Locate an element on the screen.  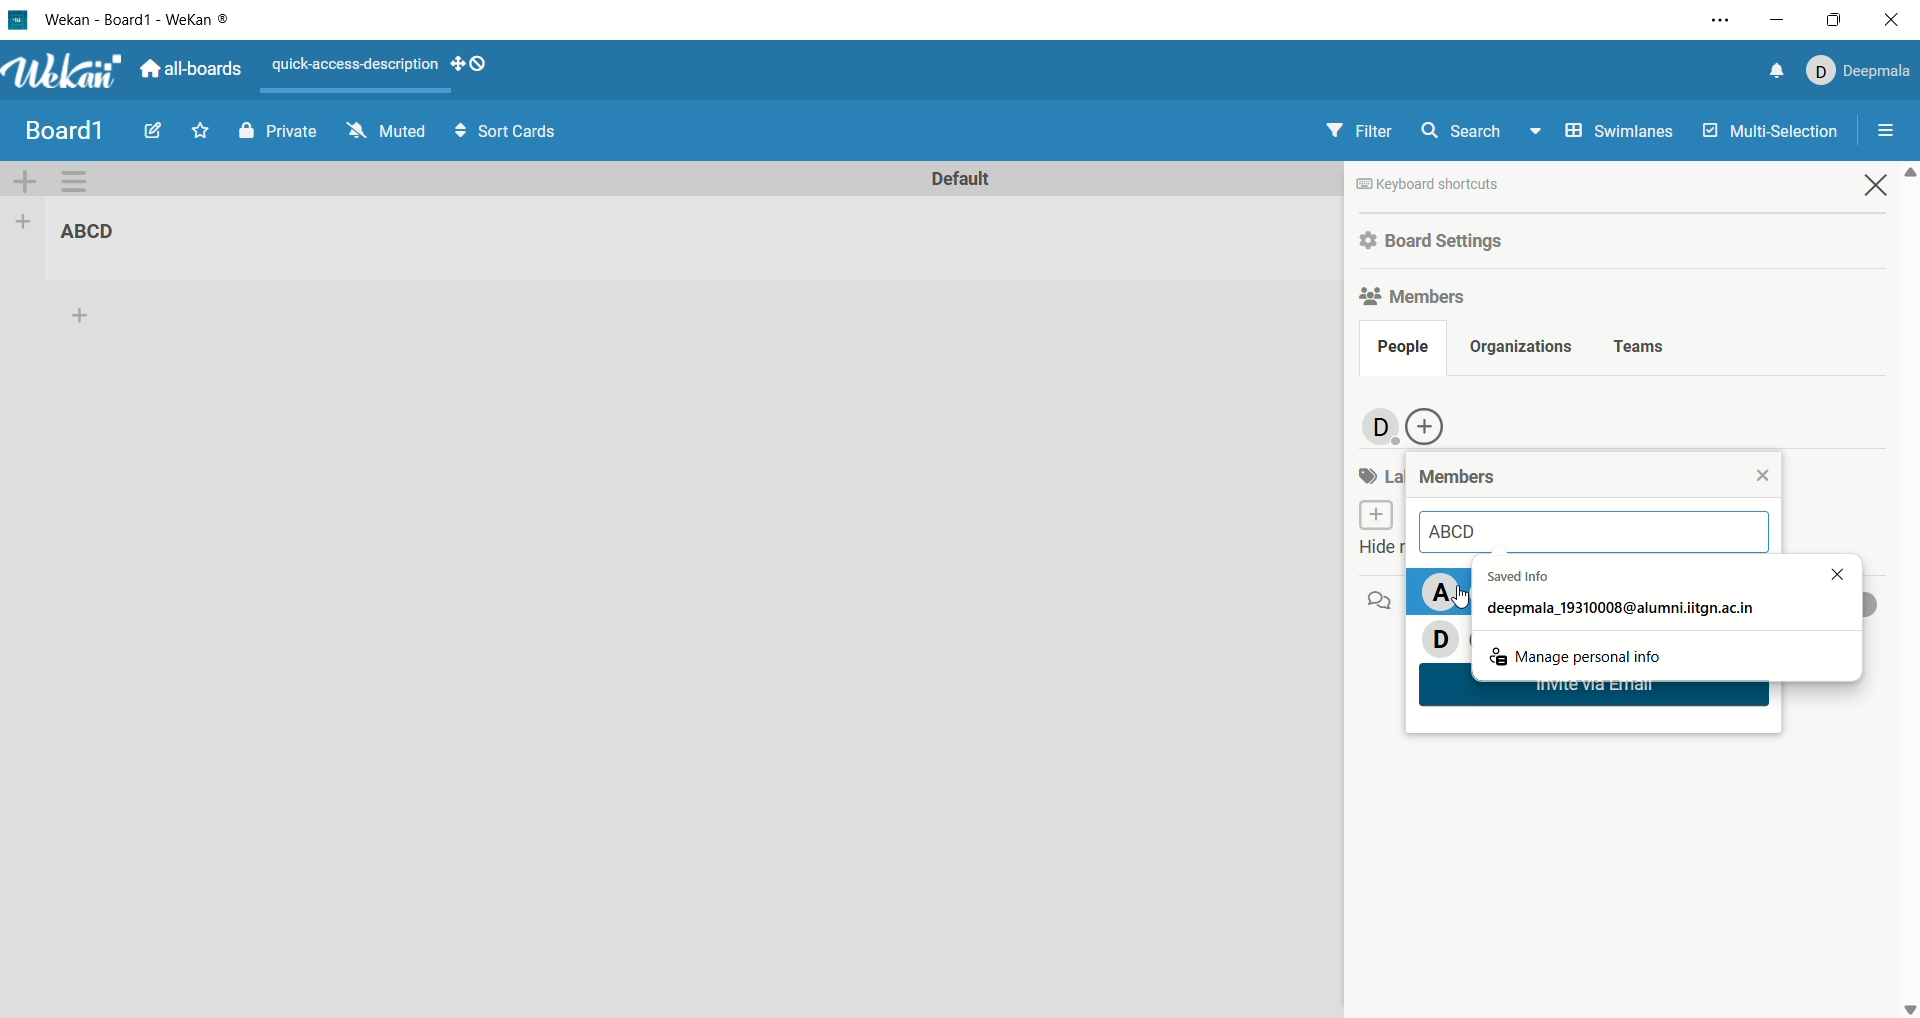
close is located at coordinates (1827, 572).